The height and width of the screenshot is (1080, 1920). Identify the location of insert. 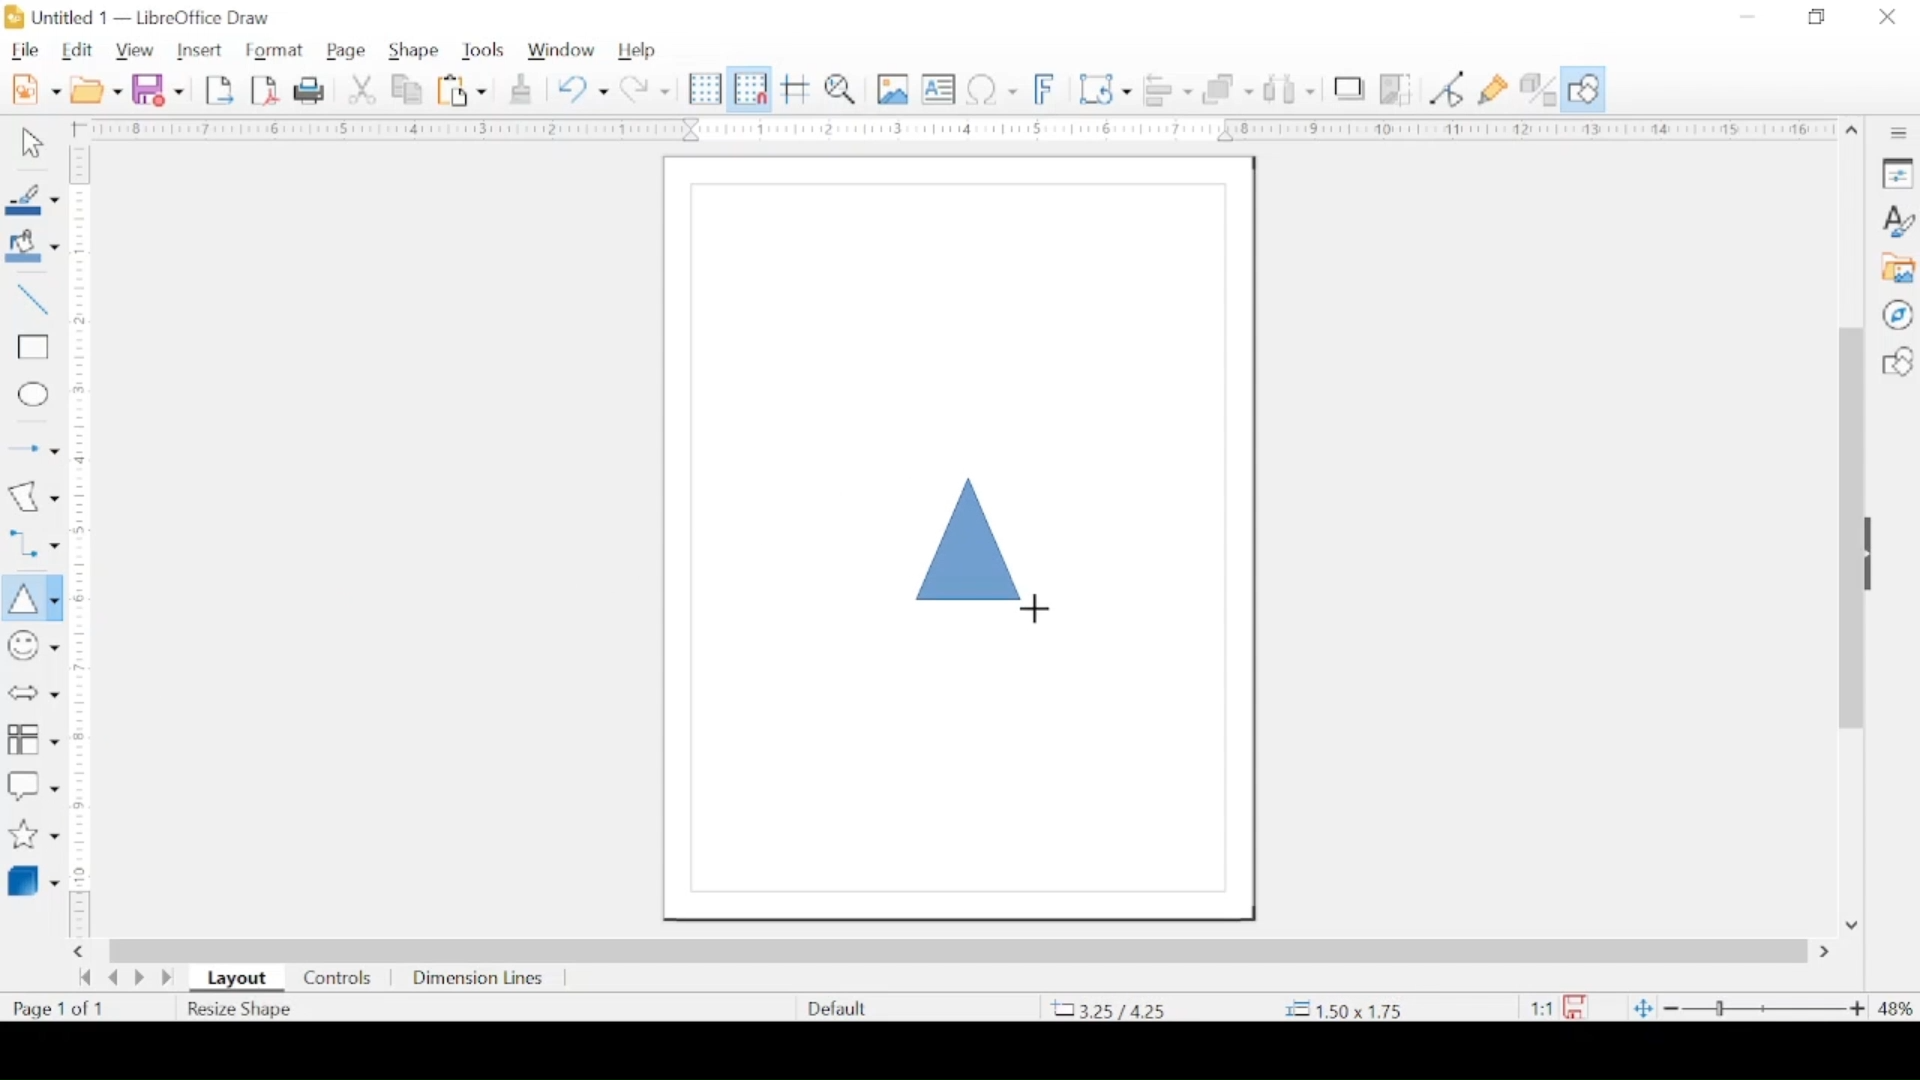
(202, 51).